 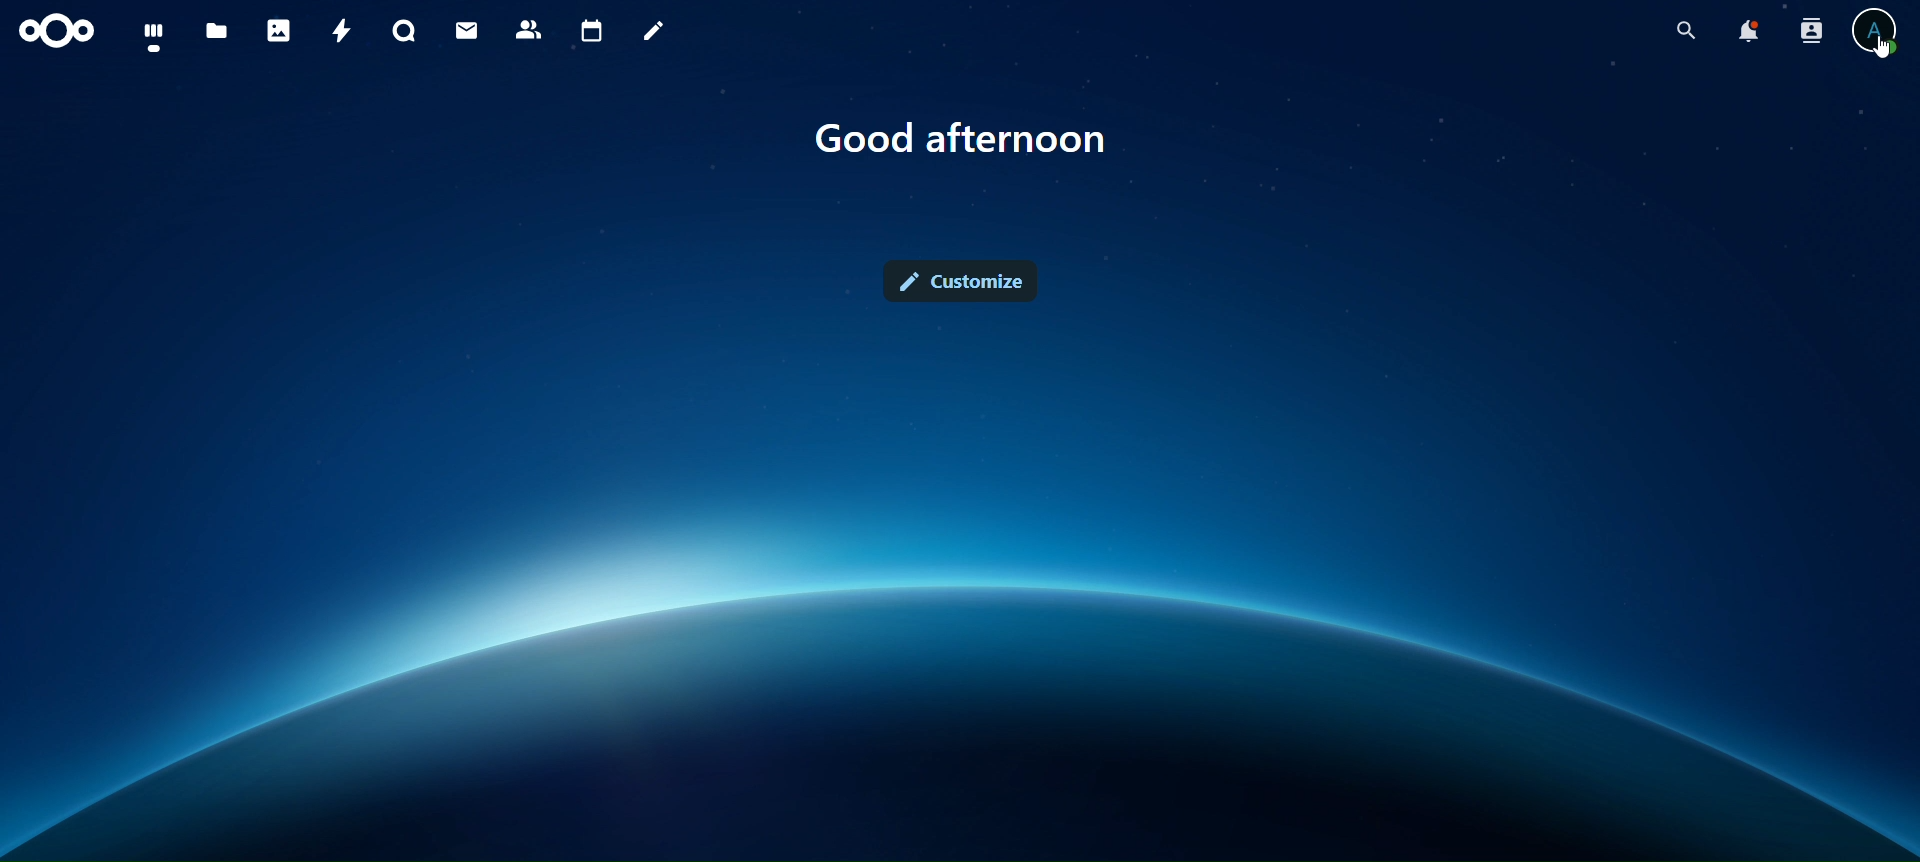 I want to click on text, so click(x=961, y=135).